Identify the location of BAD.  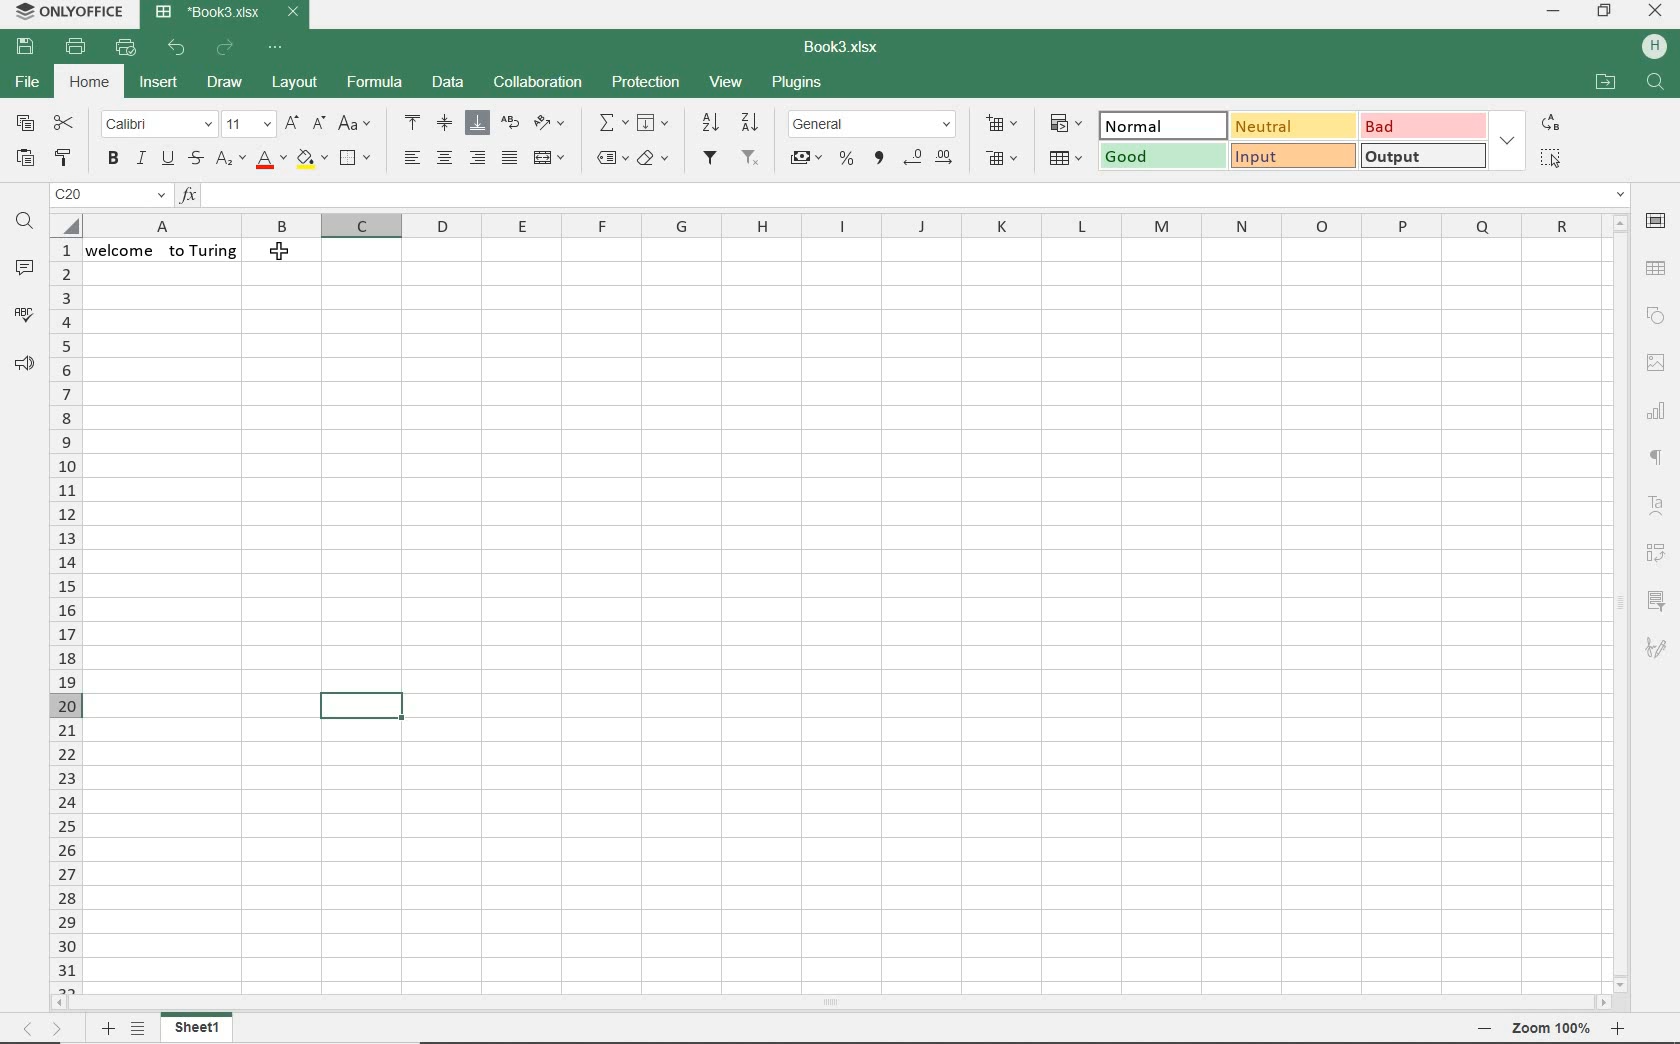
(1419, 126).